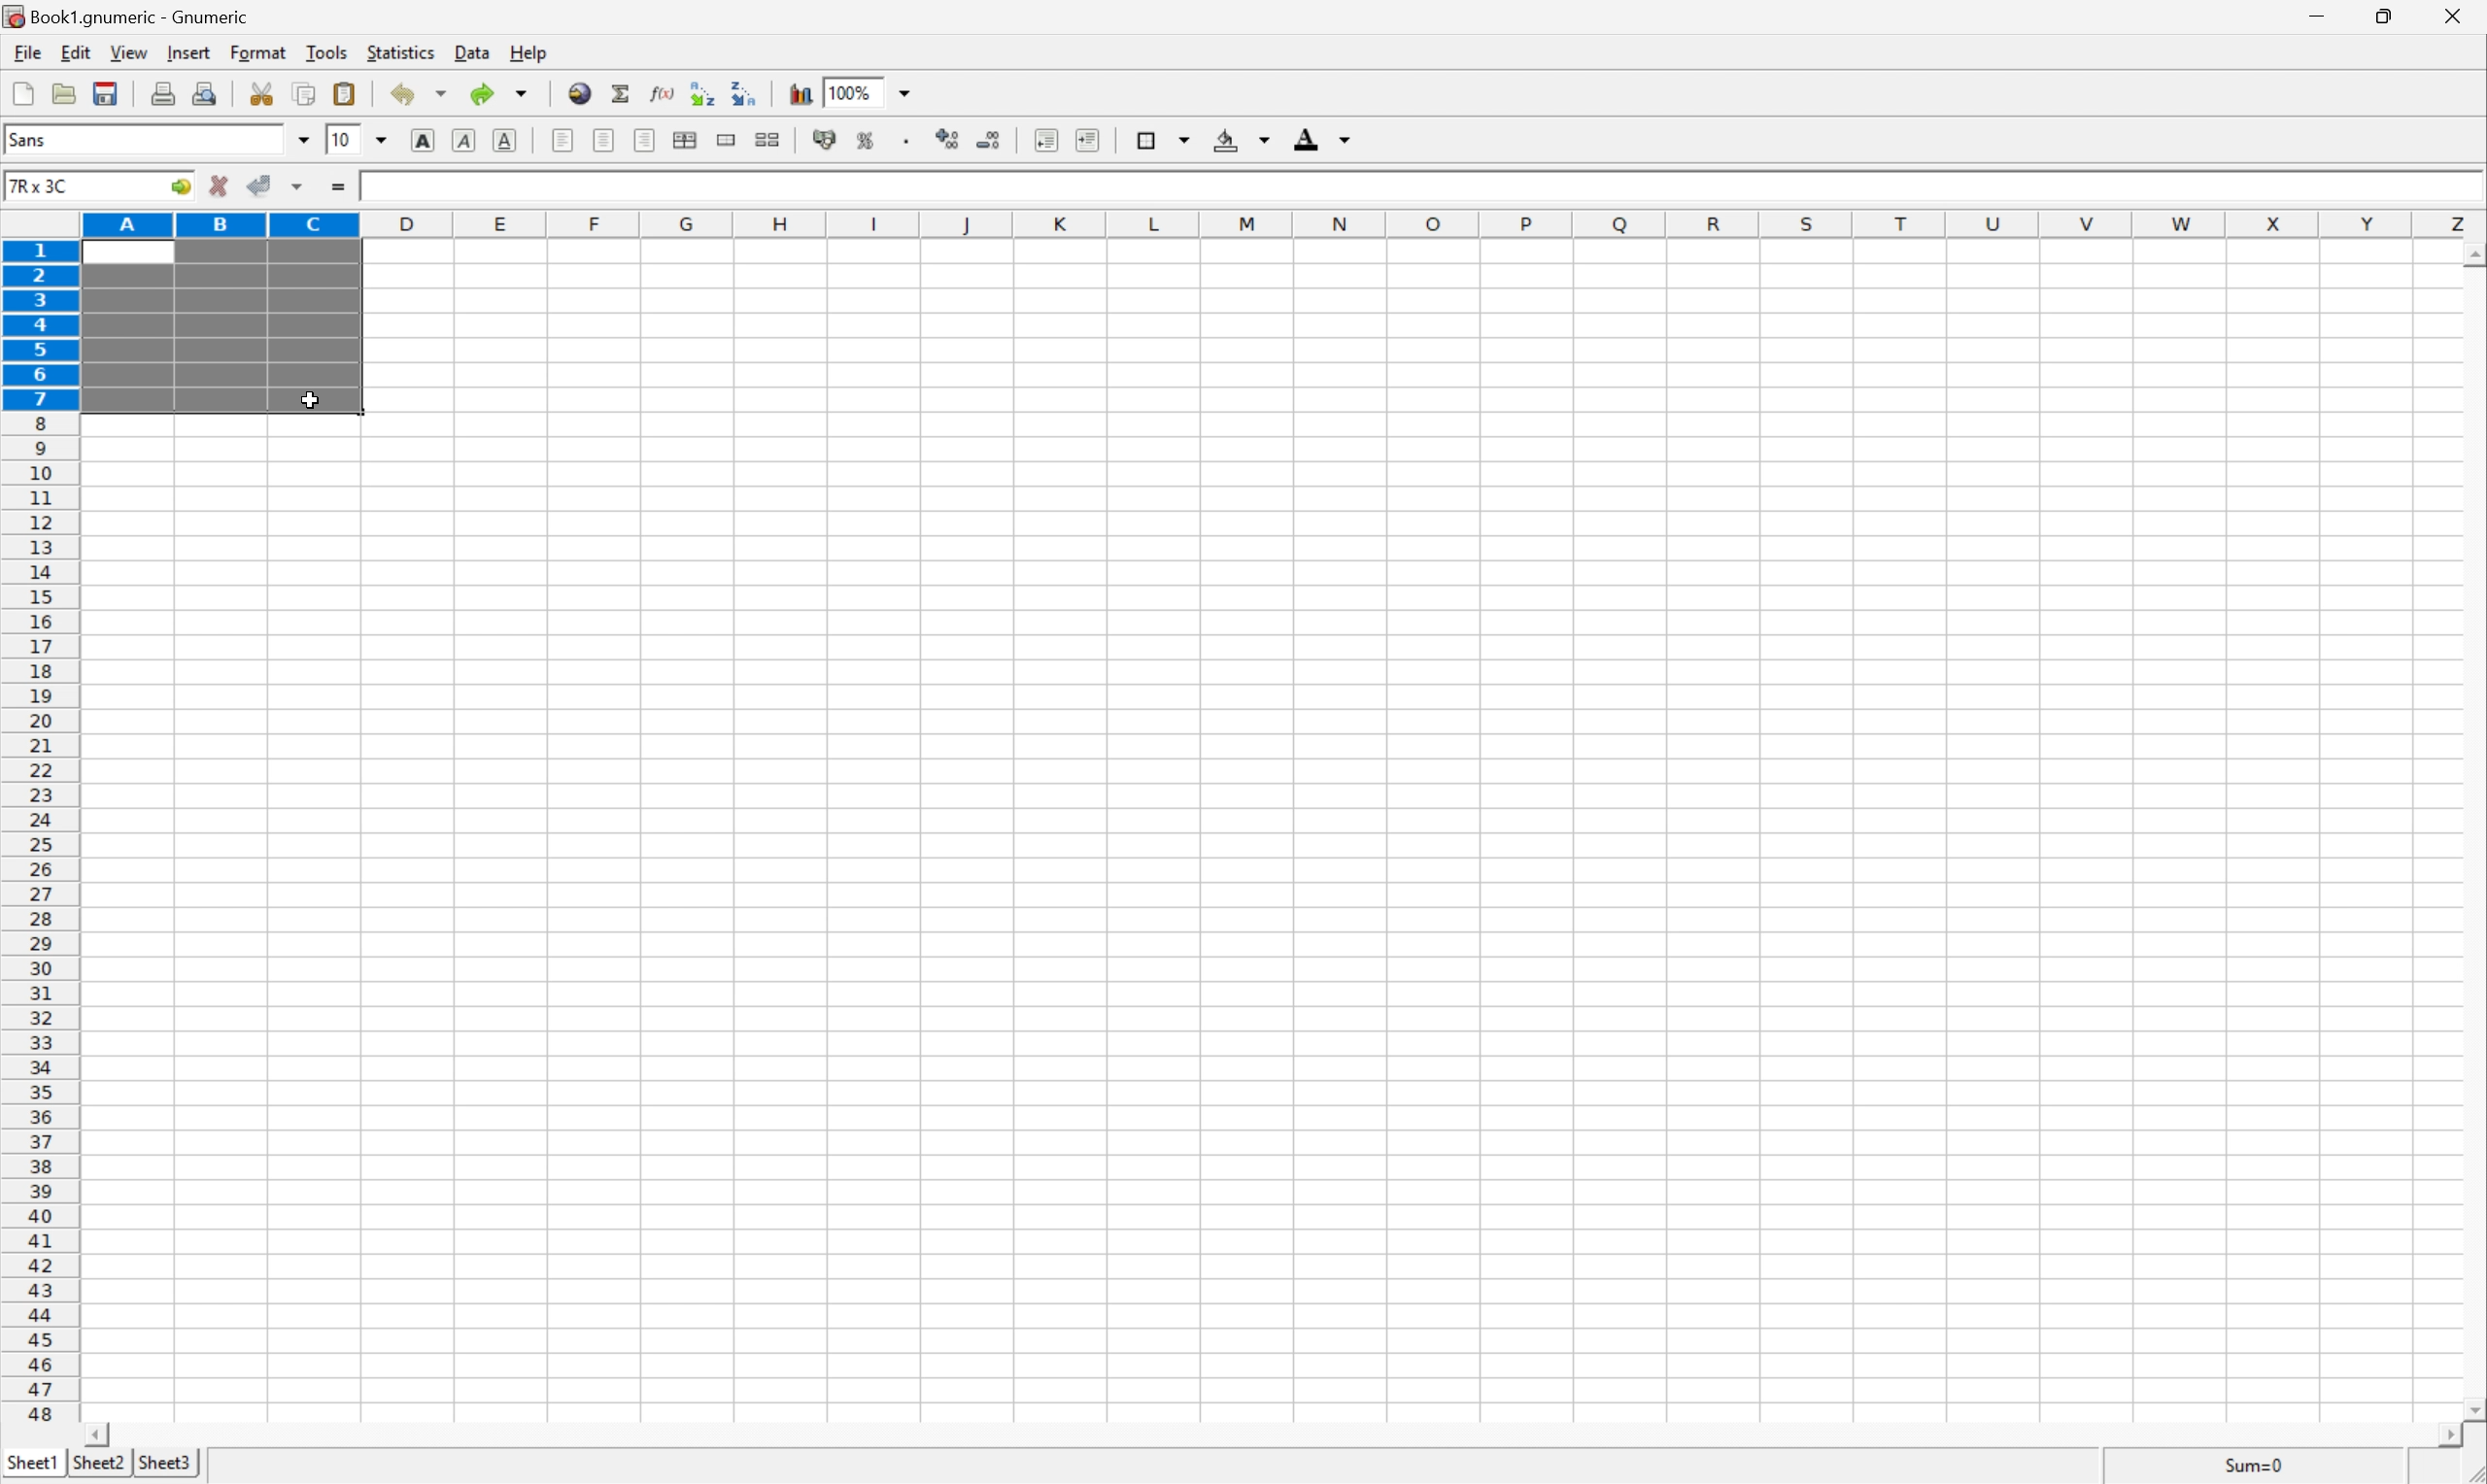 The height and width of the screenshot is (1484, 2487). I want to click on column numbers, so click(1284, 223).